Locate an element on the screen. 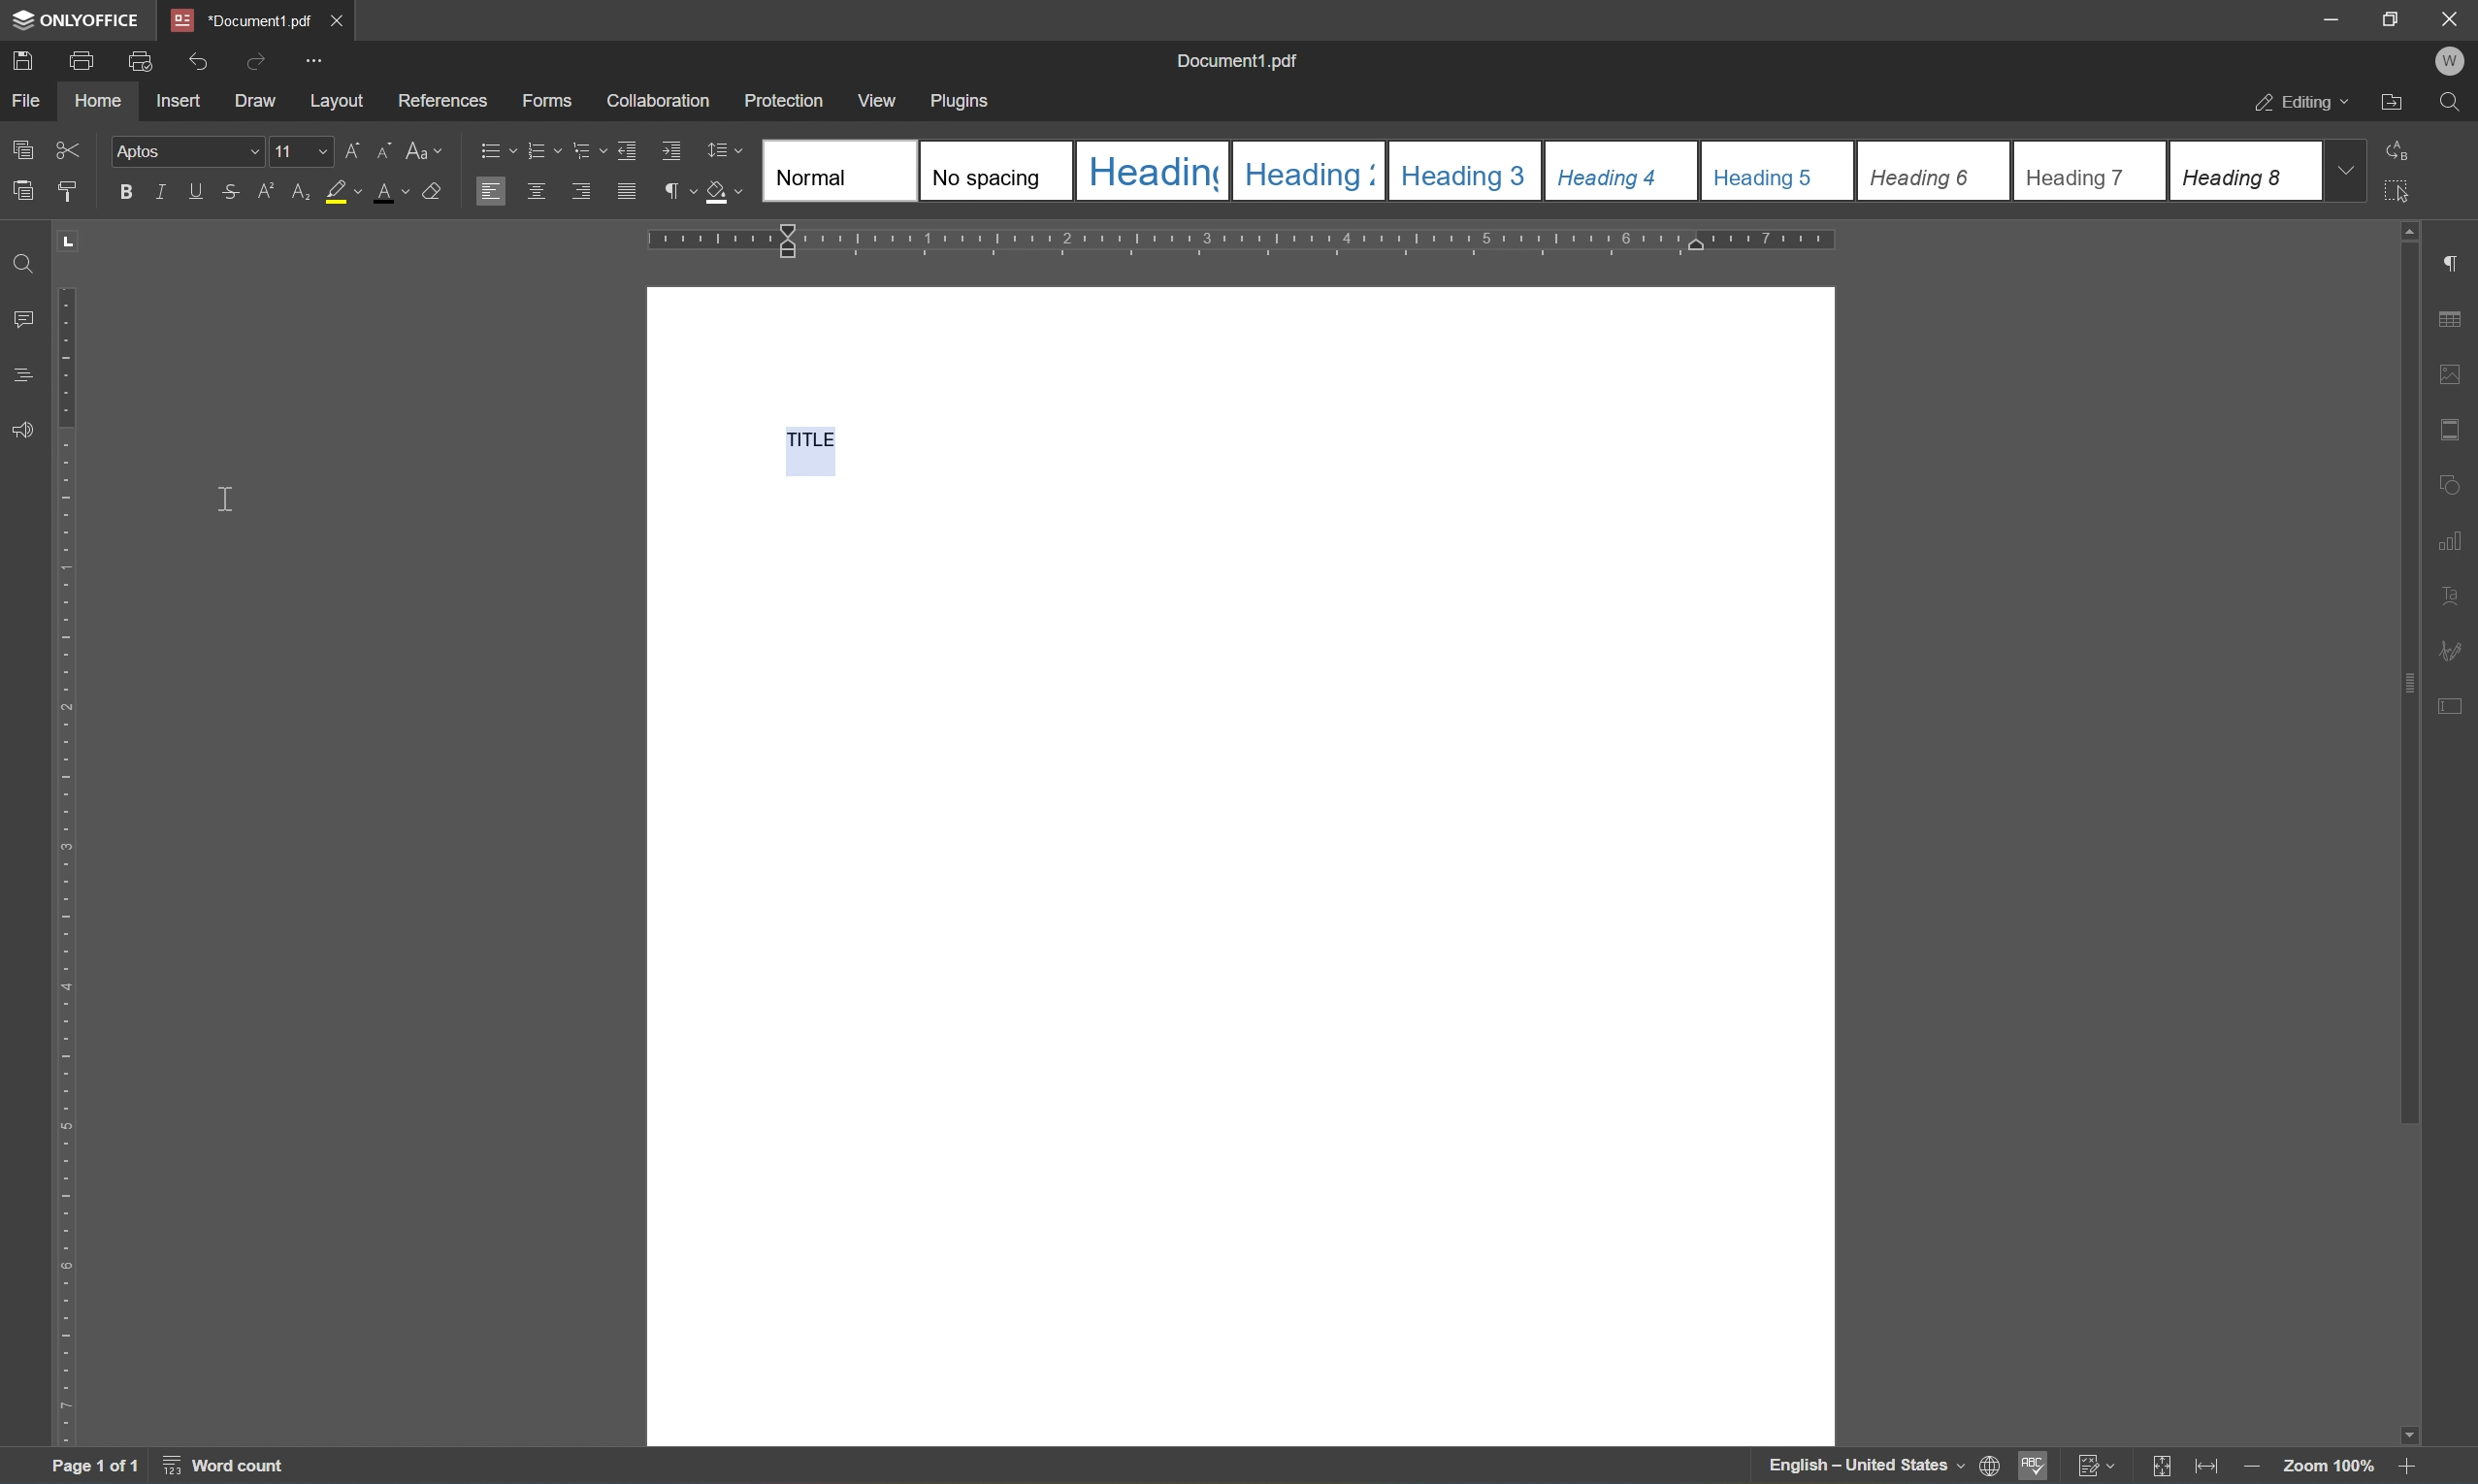 This screenshot has width=2478, height=1484. print is located at coordinates (85, 61).